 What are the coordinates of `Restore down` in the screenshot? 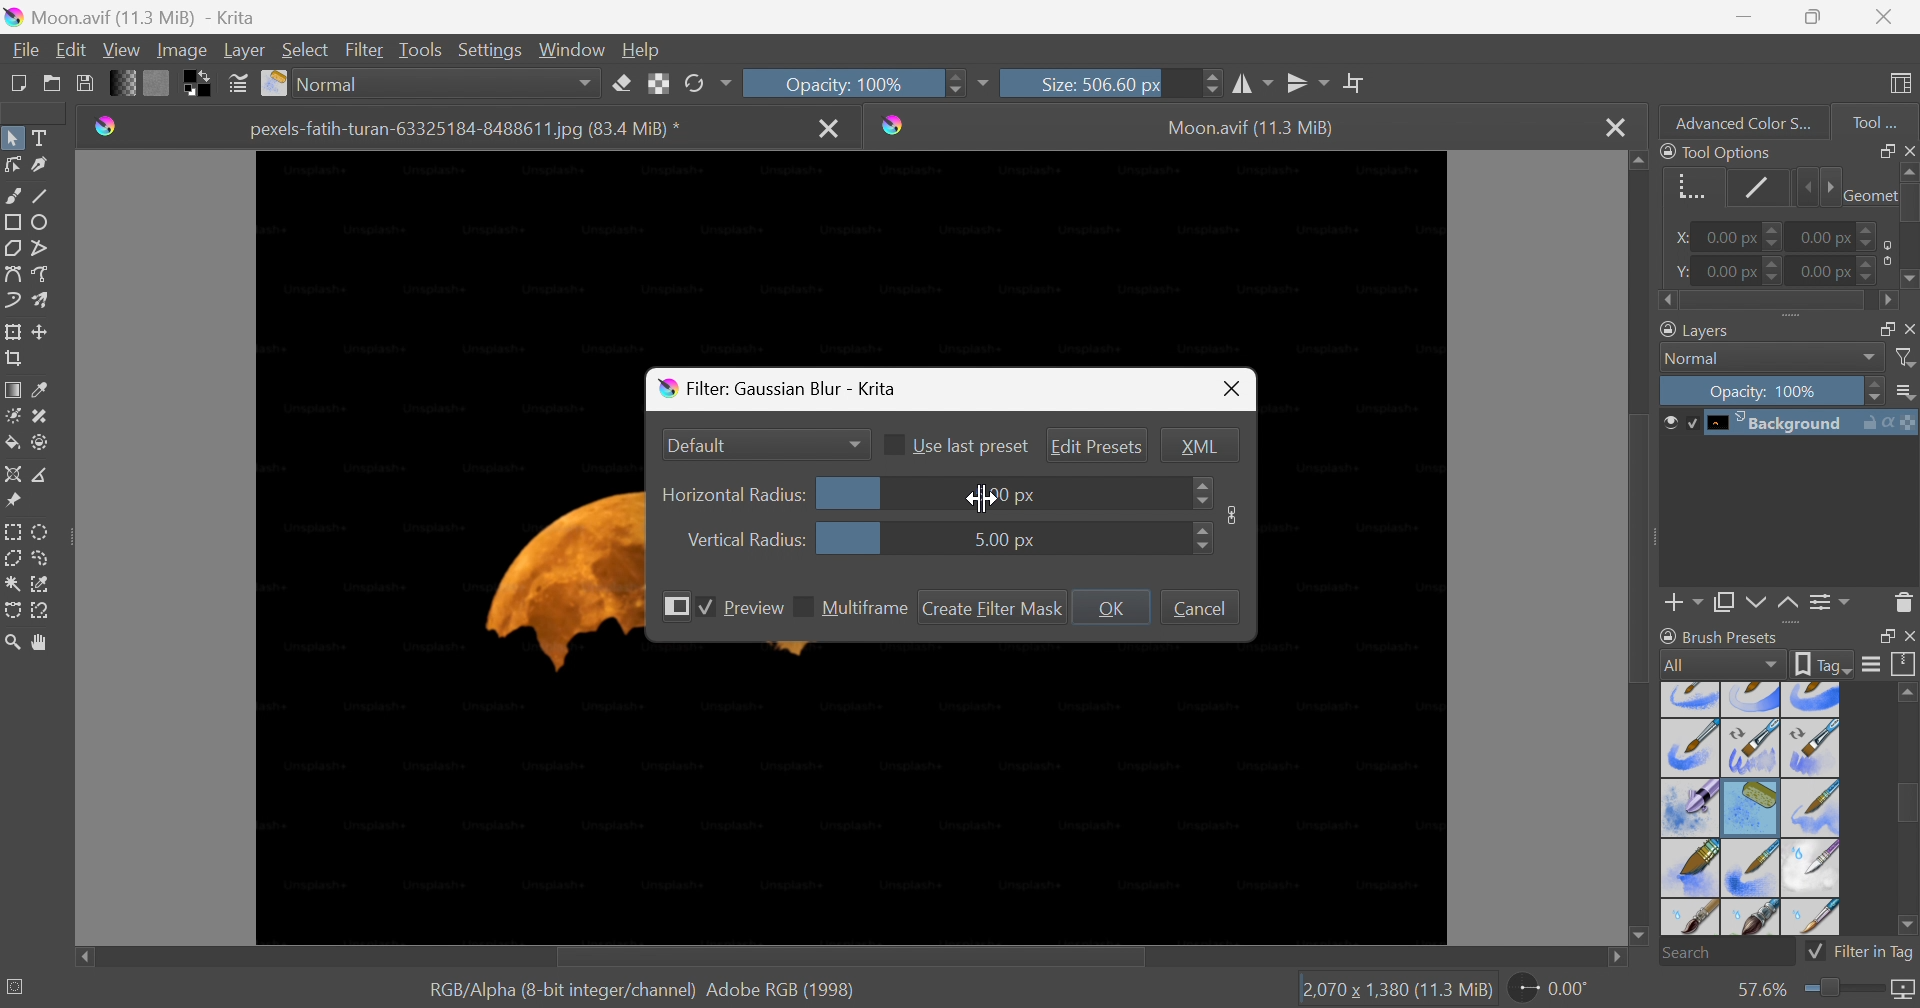 It's located at (1879, 150).